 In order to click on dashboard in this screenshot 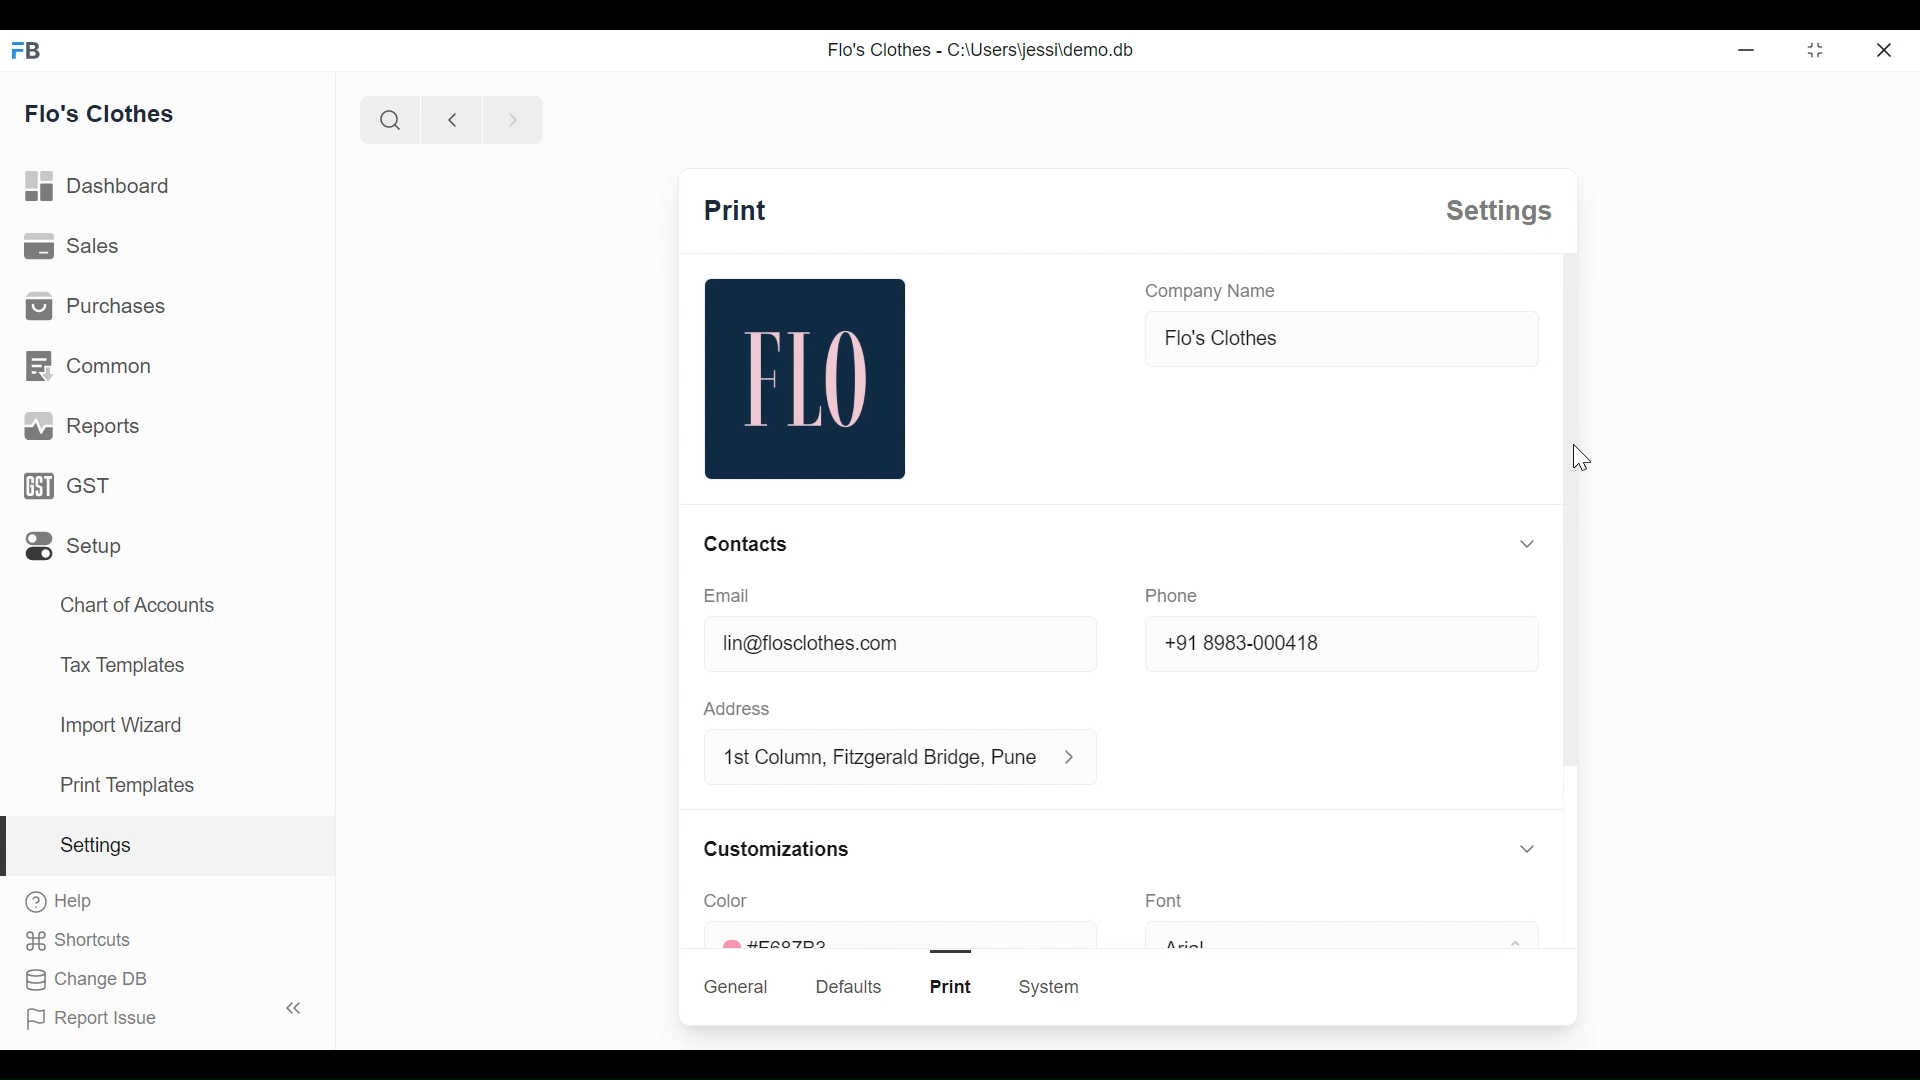, I will do `click(99, 186)`.